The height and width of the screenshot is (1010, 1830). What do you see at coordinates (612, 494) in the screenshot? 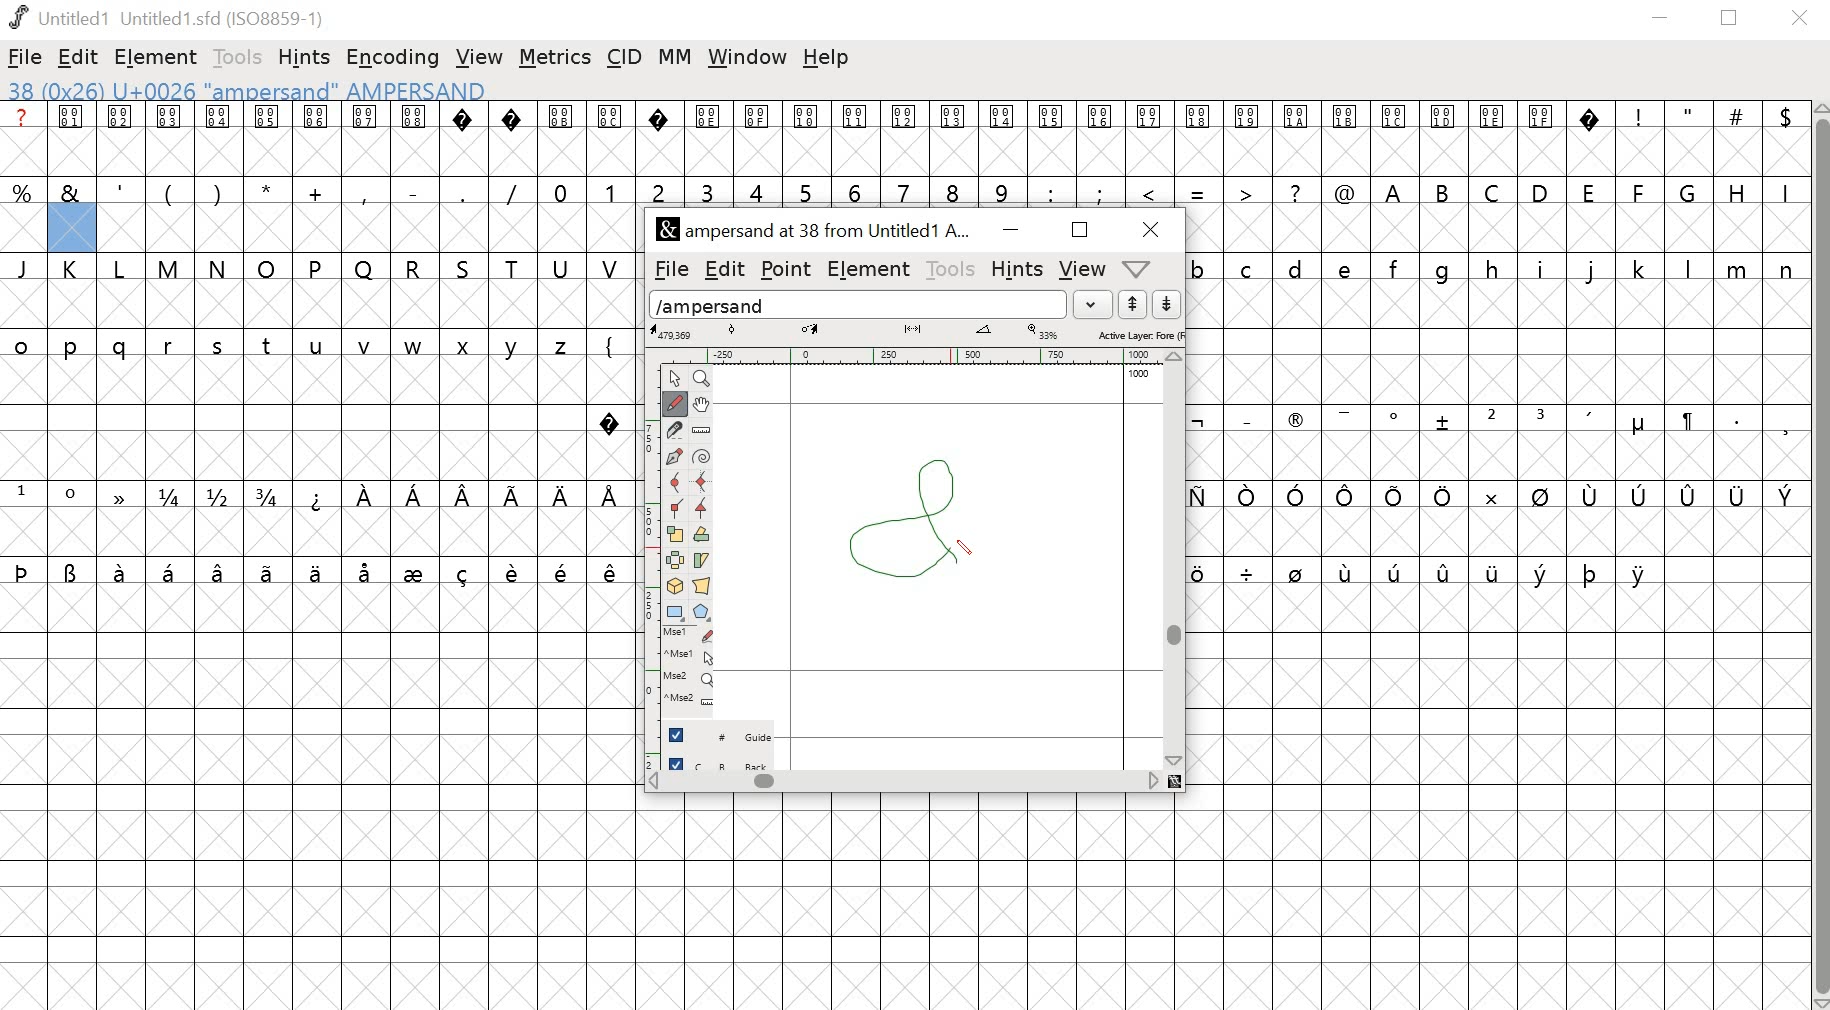
I see `symbol` at bounding box center [612, 494].